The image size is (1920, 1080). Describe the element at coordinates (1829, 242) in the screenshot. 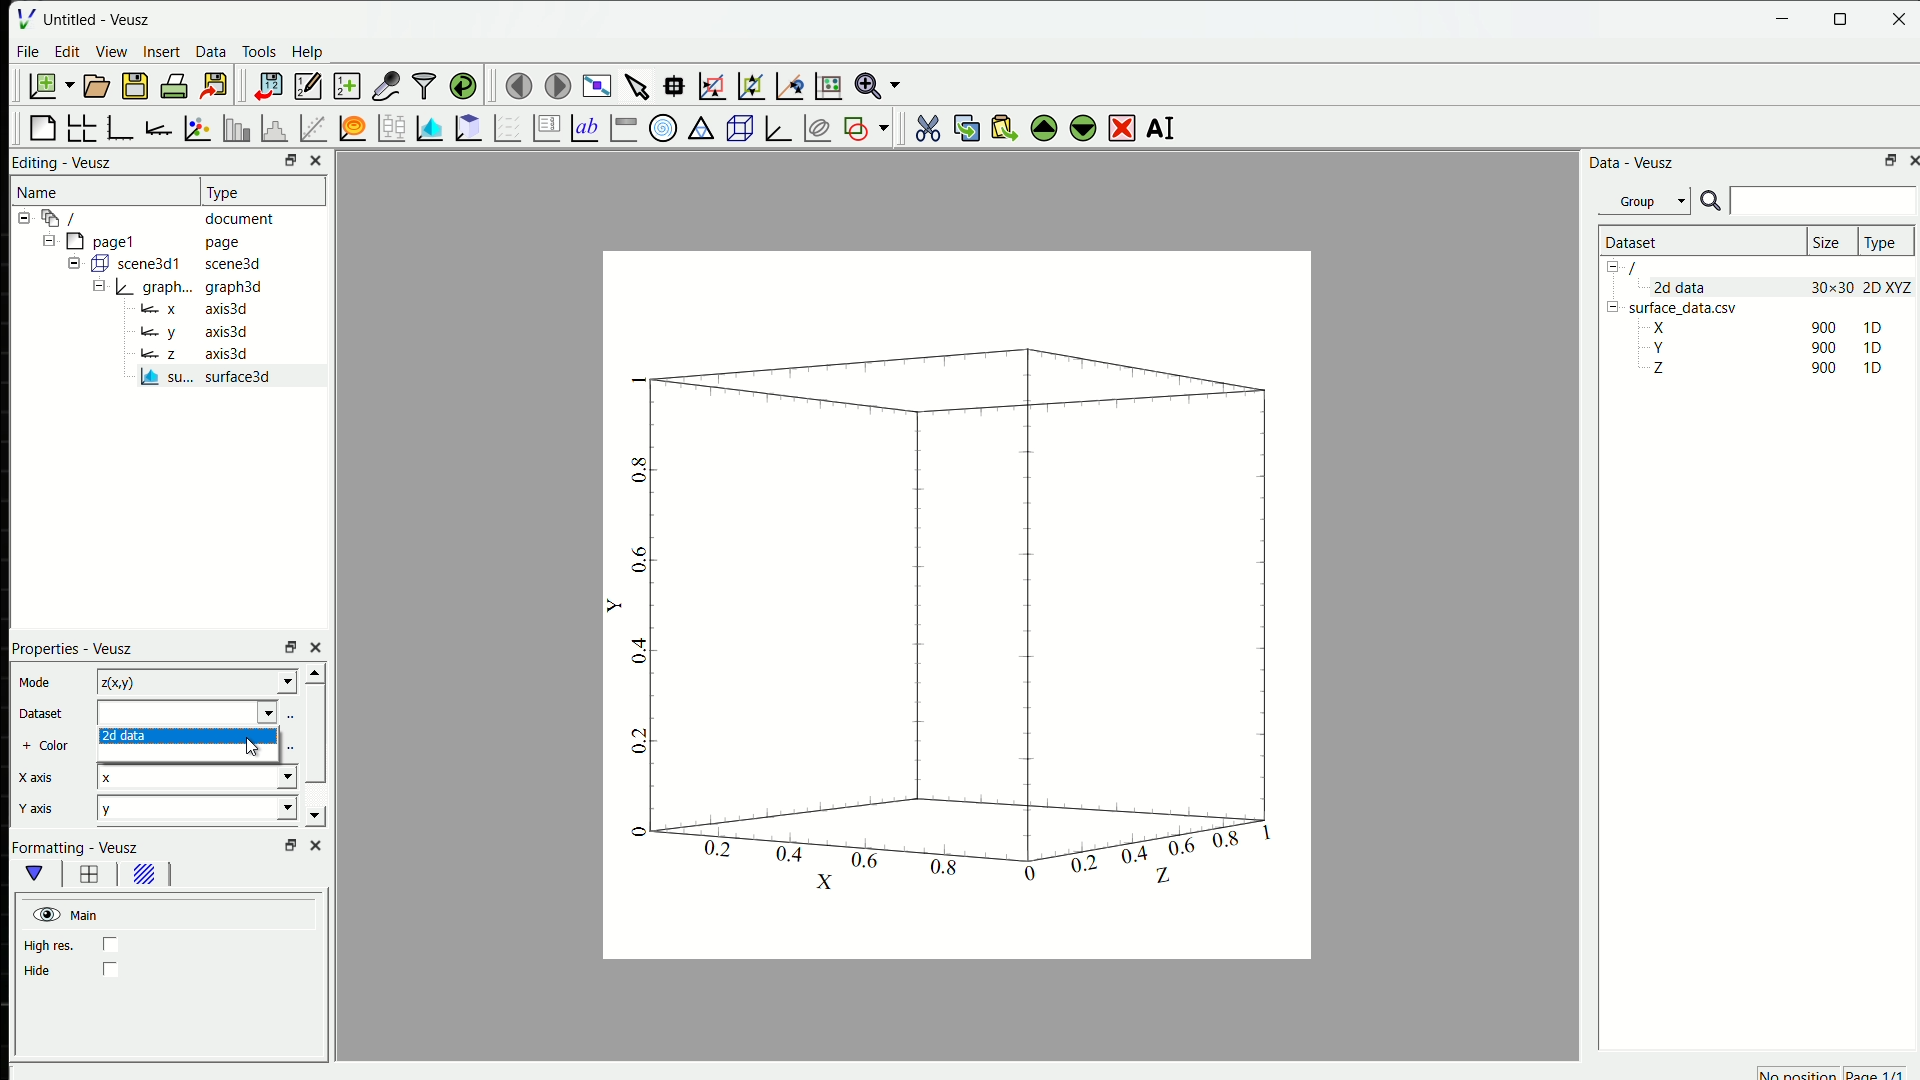

I see `Size` at that location.